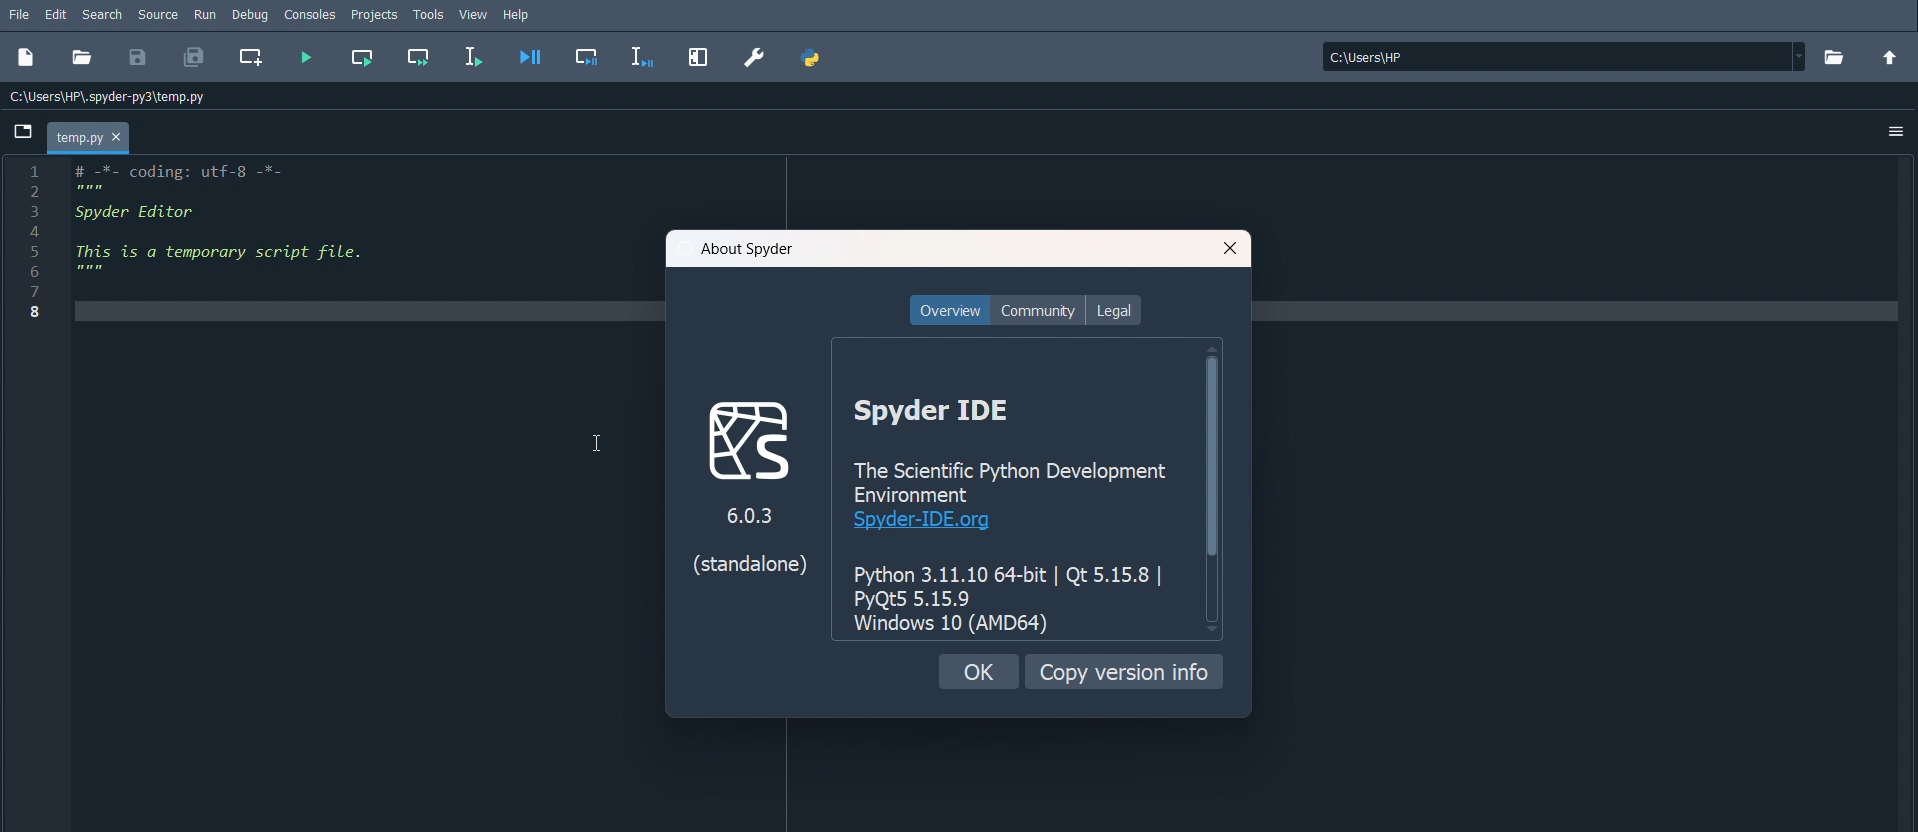 This screenshot has height=832, width=1918. I want to click on cross, so click(116, 137).